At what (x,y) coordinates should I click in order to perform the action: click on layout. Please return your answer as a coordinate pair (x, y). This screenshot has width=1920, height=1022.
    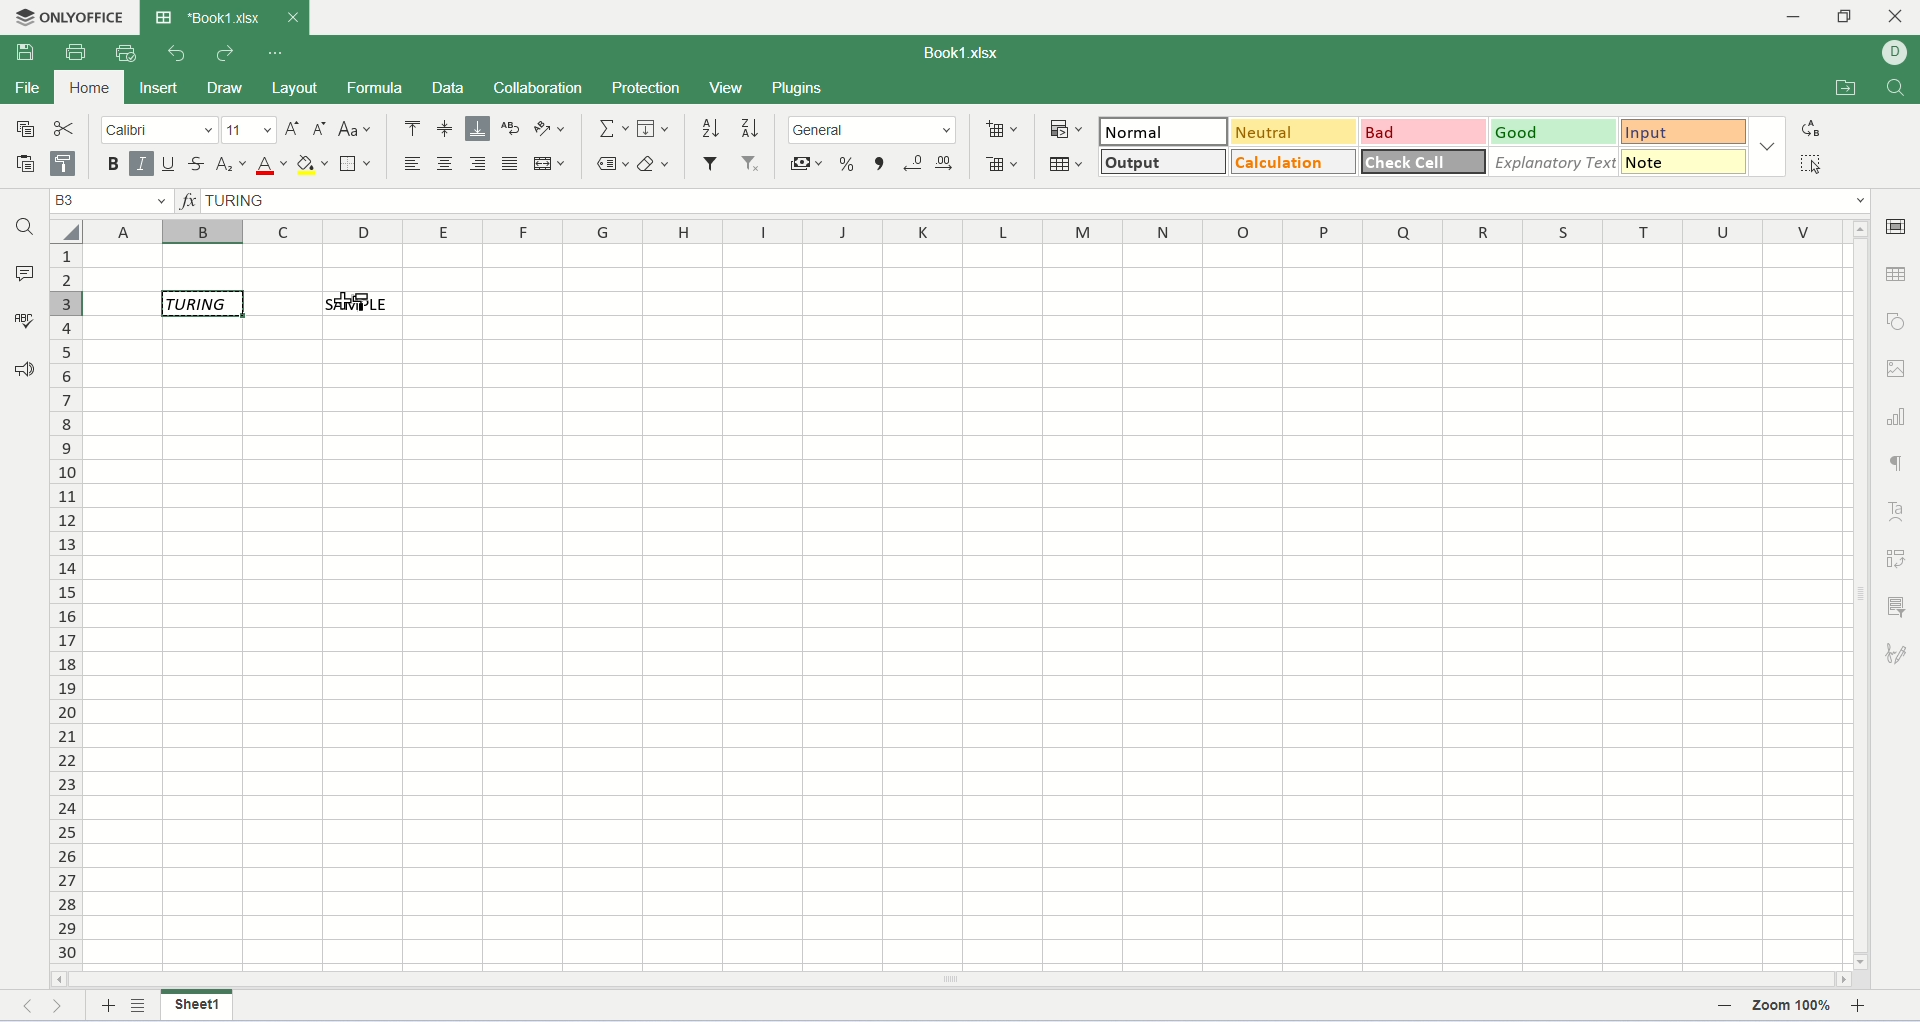
    Looking at the image, I should click on (299, 91).